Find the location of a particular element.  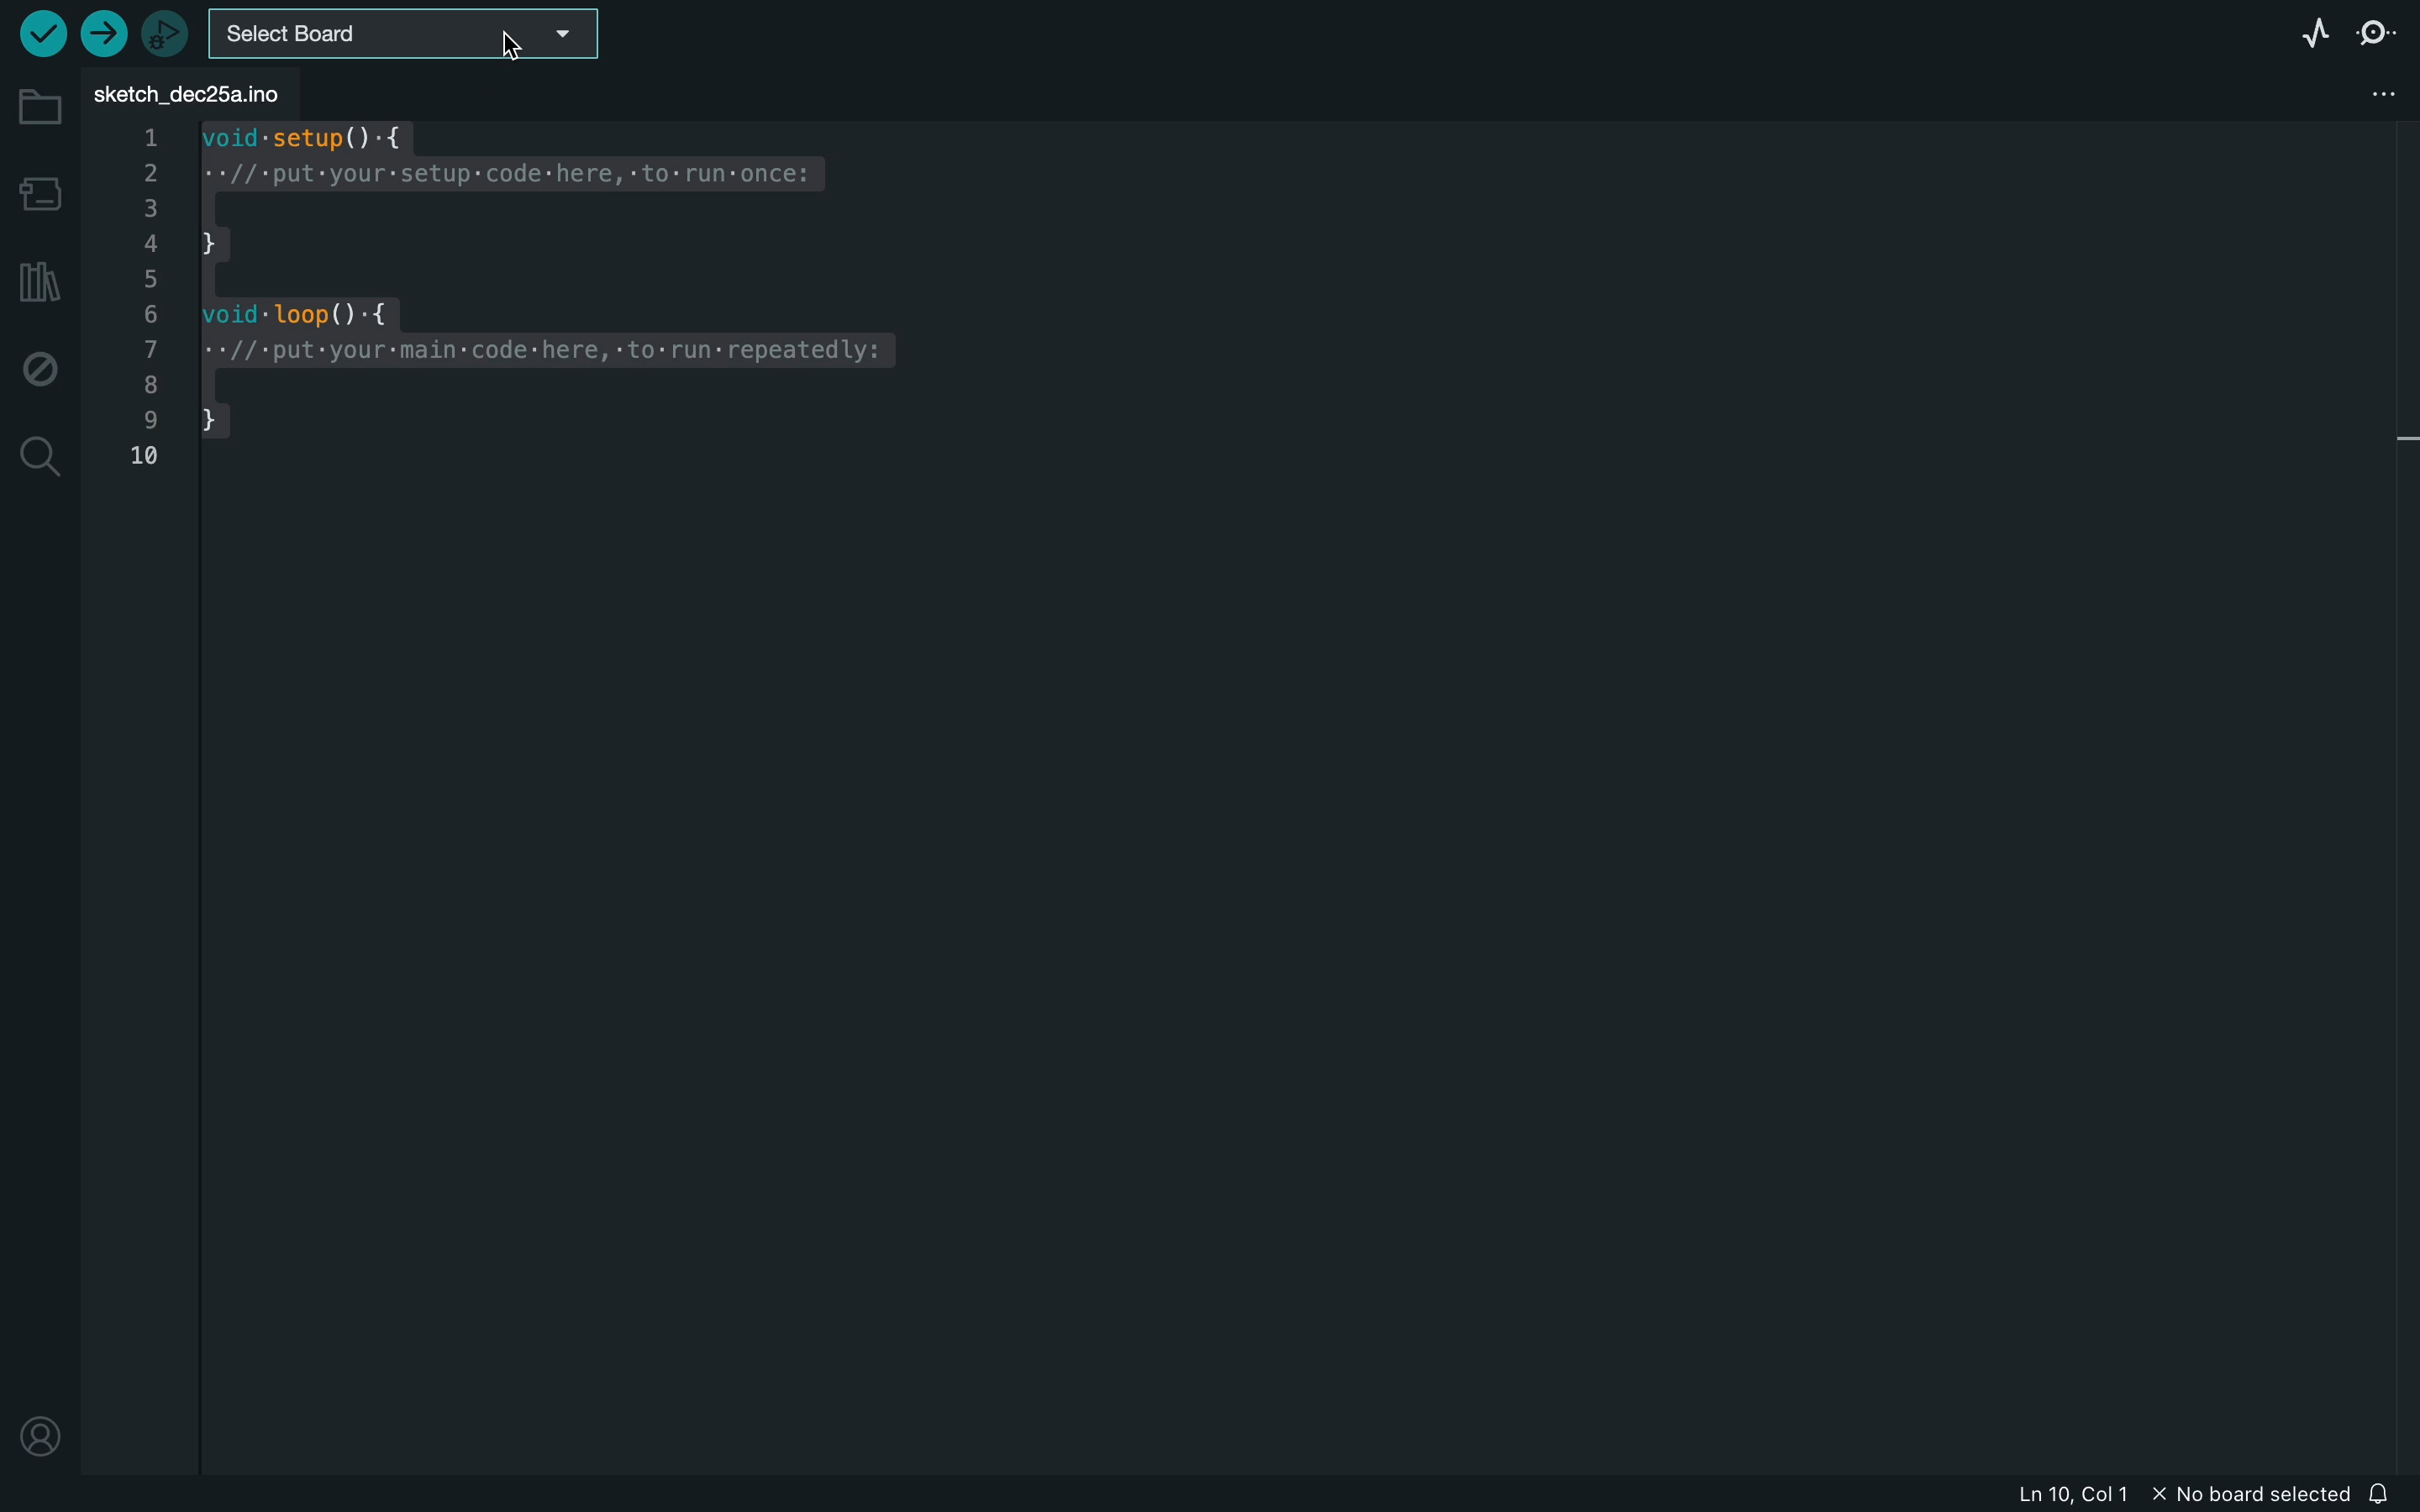

file tab is located at coordinates (214, 90).